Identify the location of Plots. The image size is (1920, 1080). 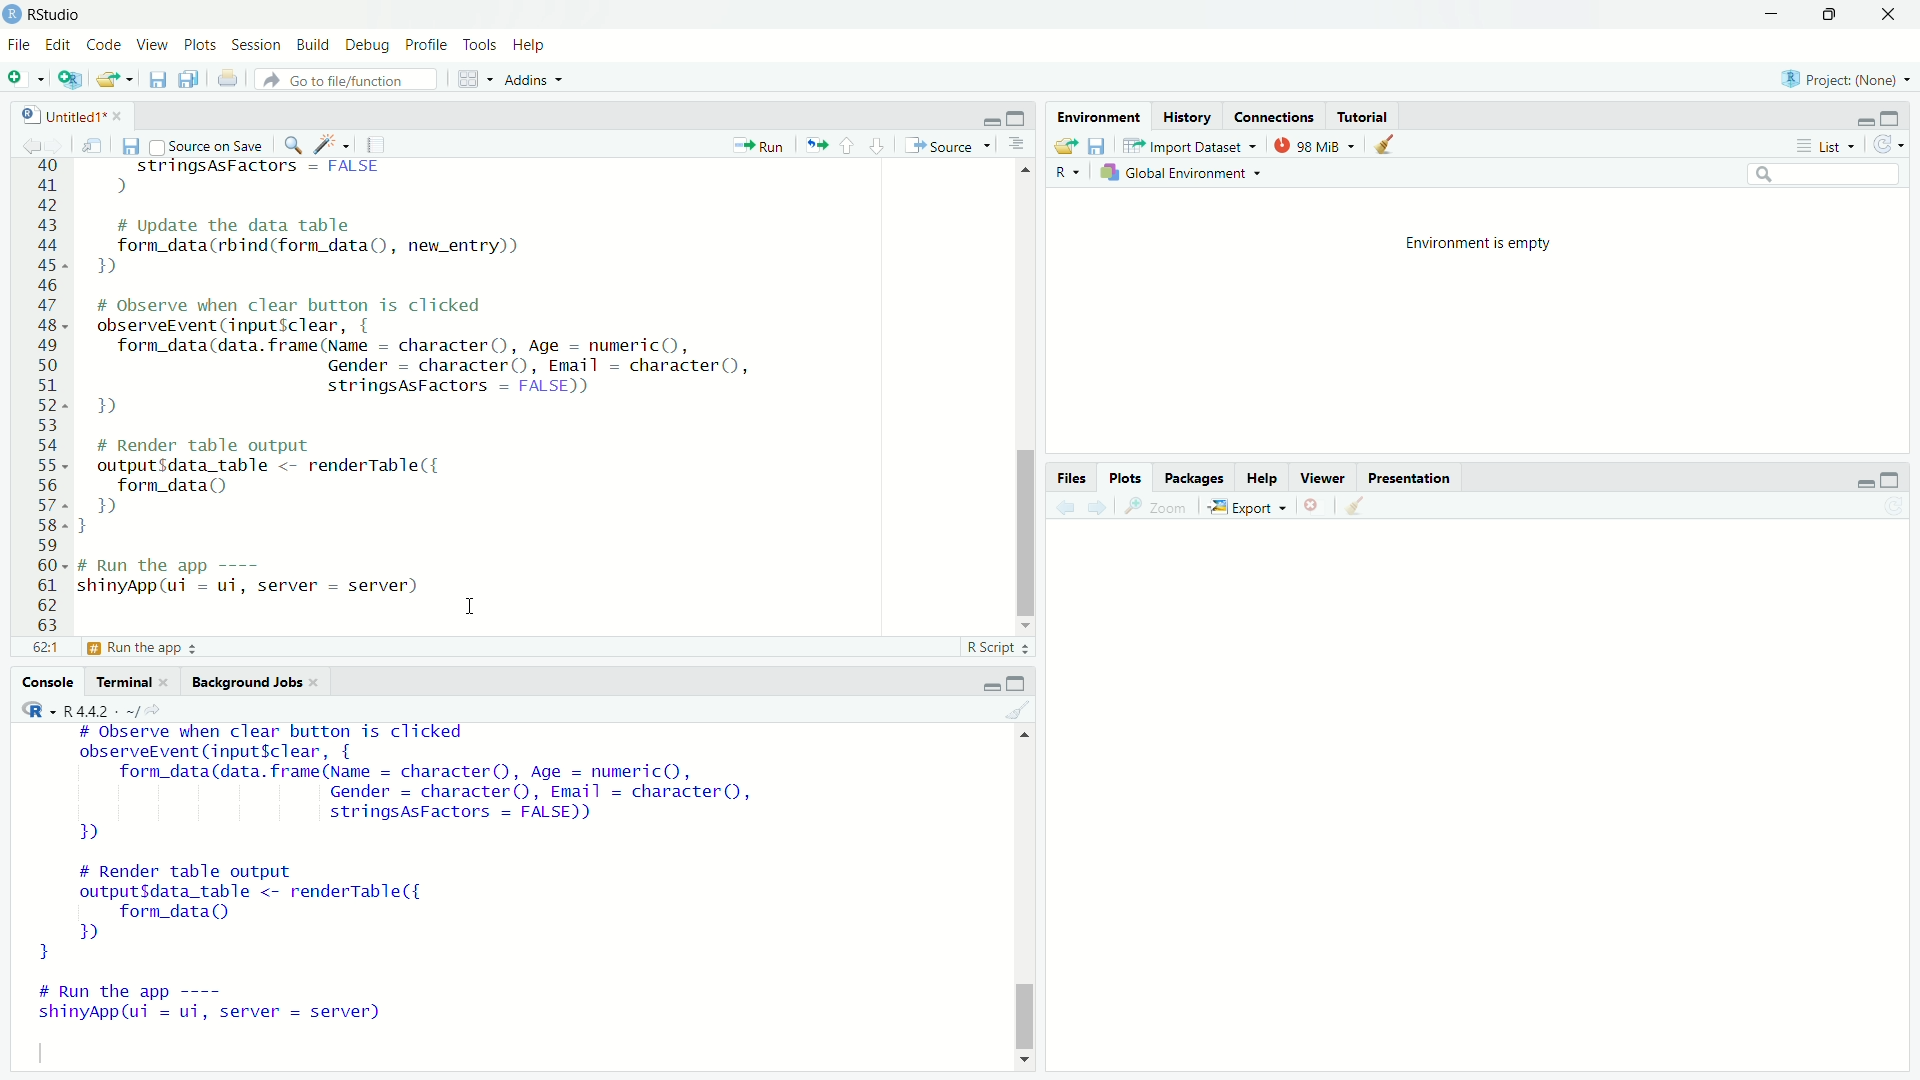
(200, 45).